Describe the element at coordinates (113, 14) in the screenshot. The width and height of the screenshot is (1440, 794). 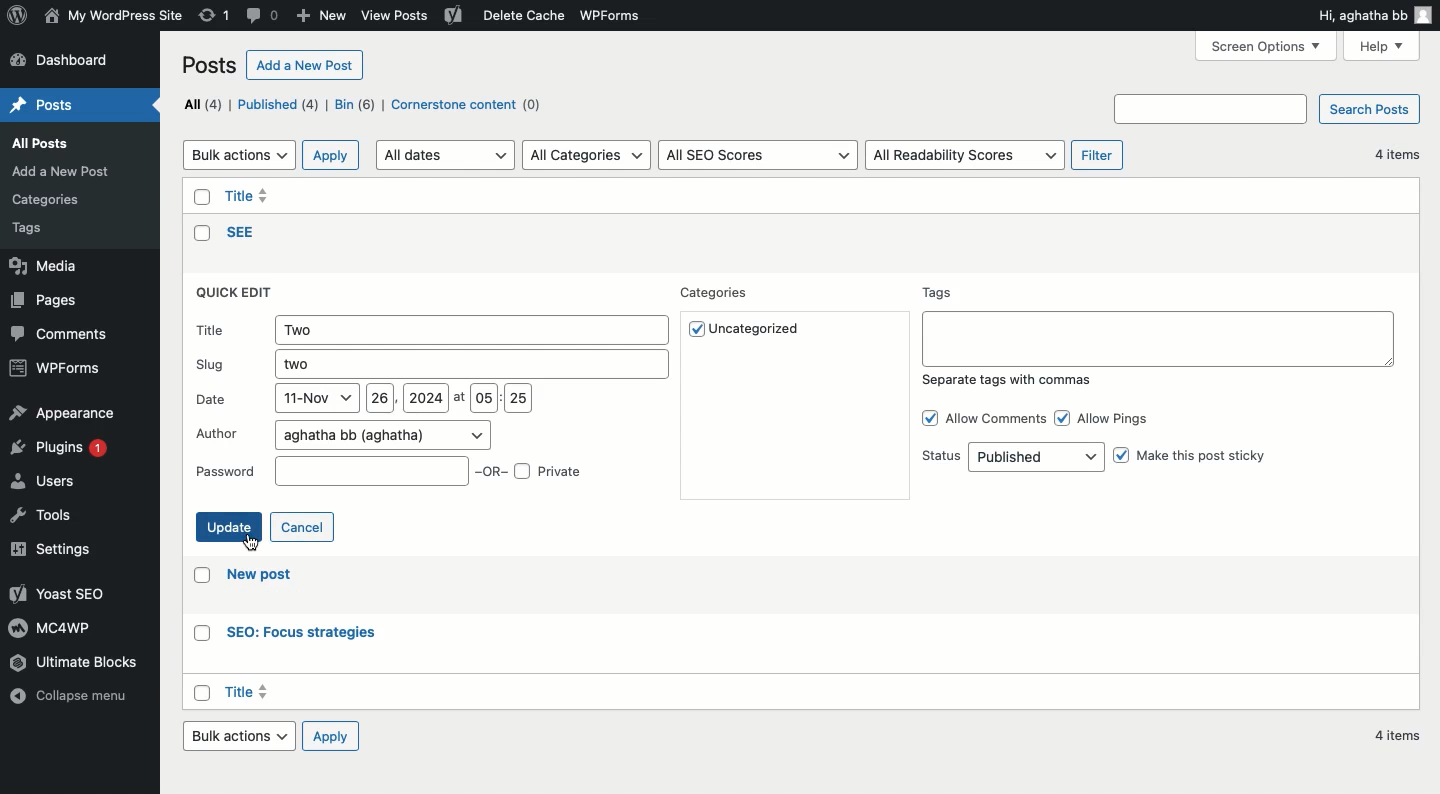
I see `Name` at that location.